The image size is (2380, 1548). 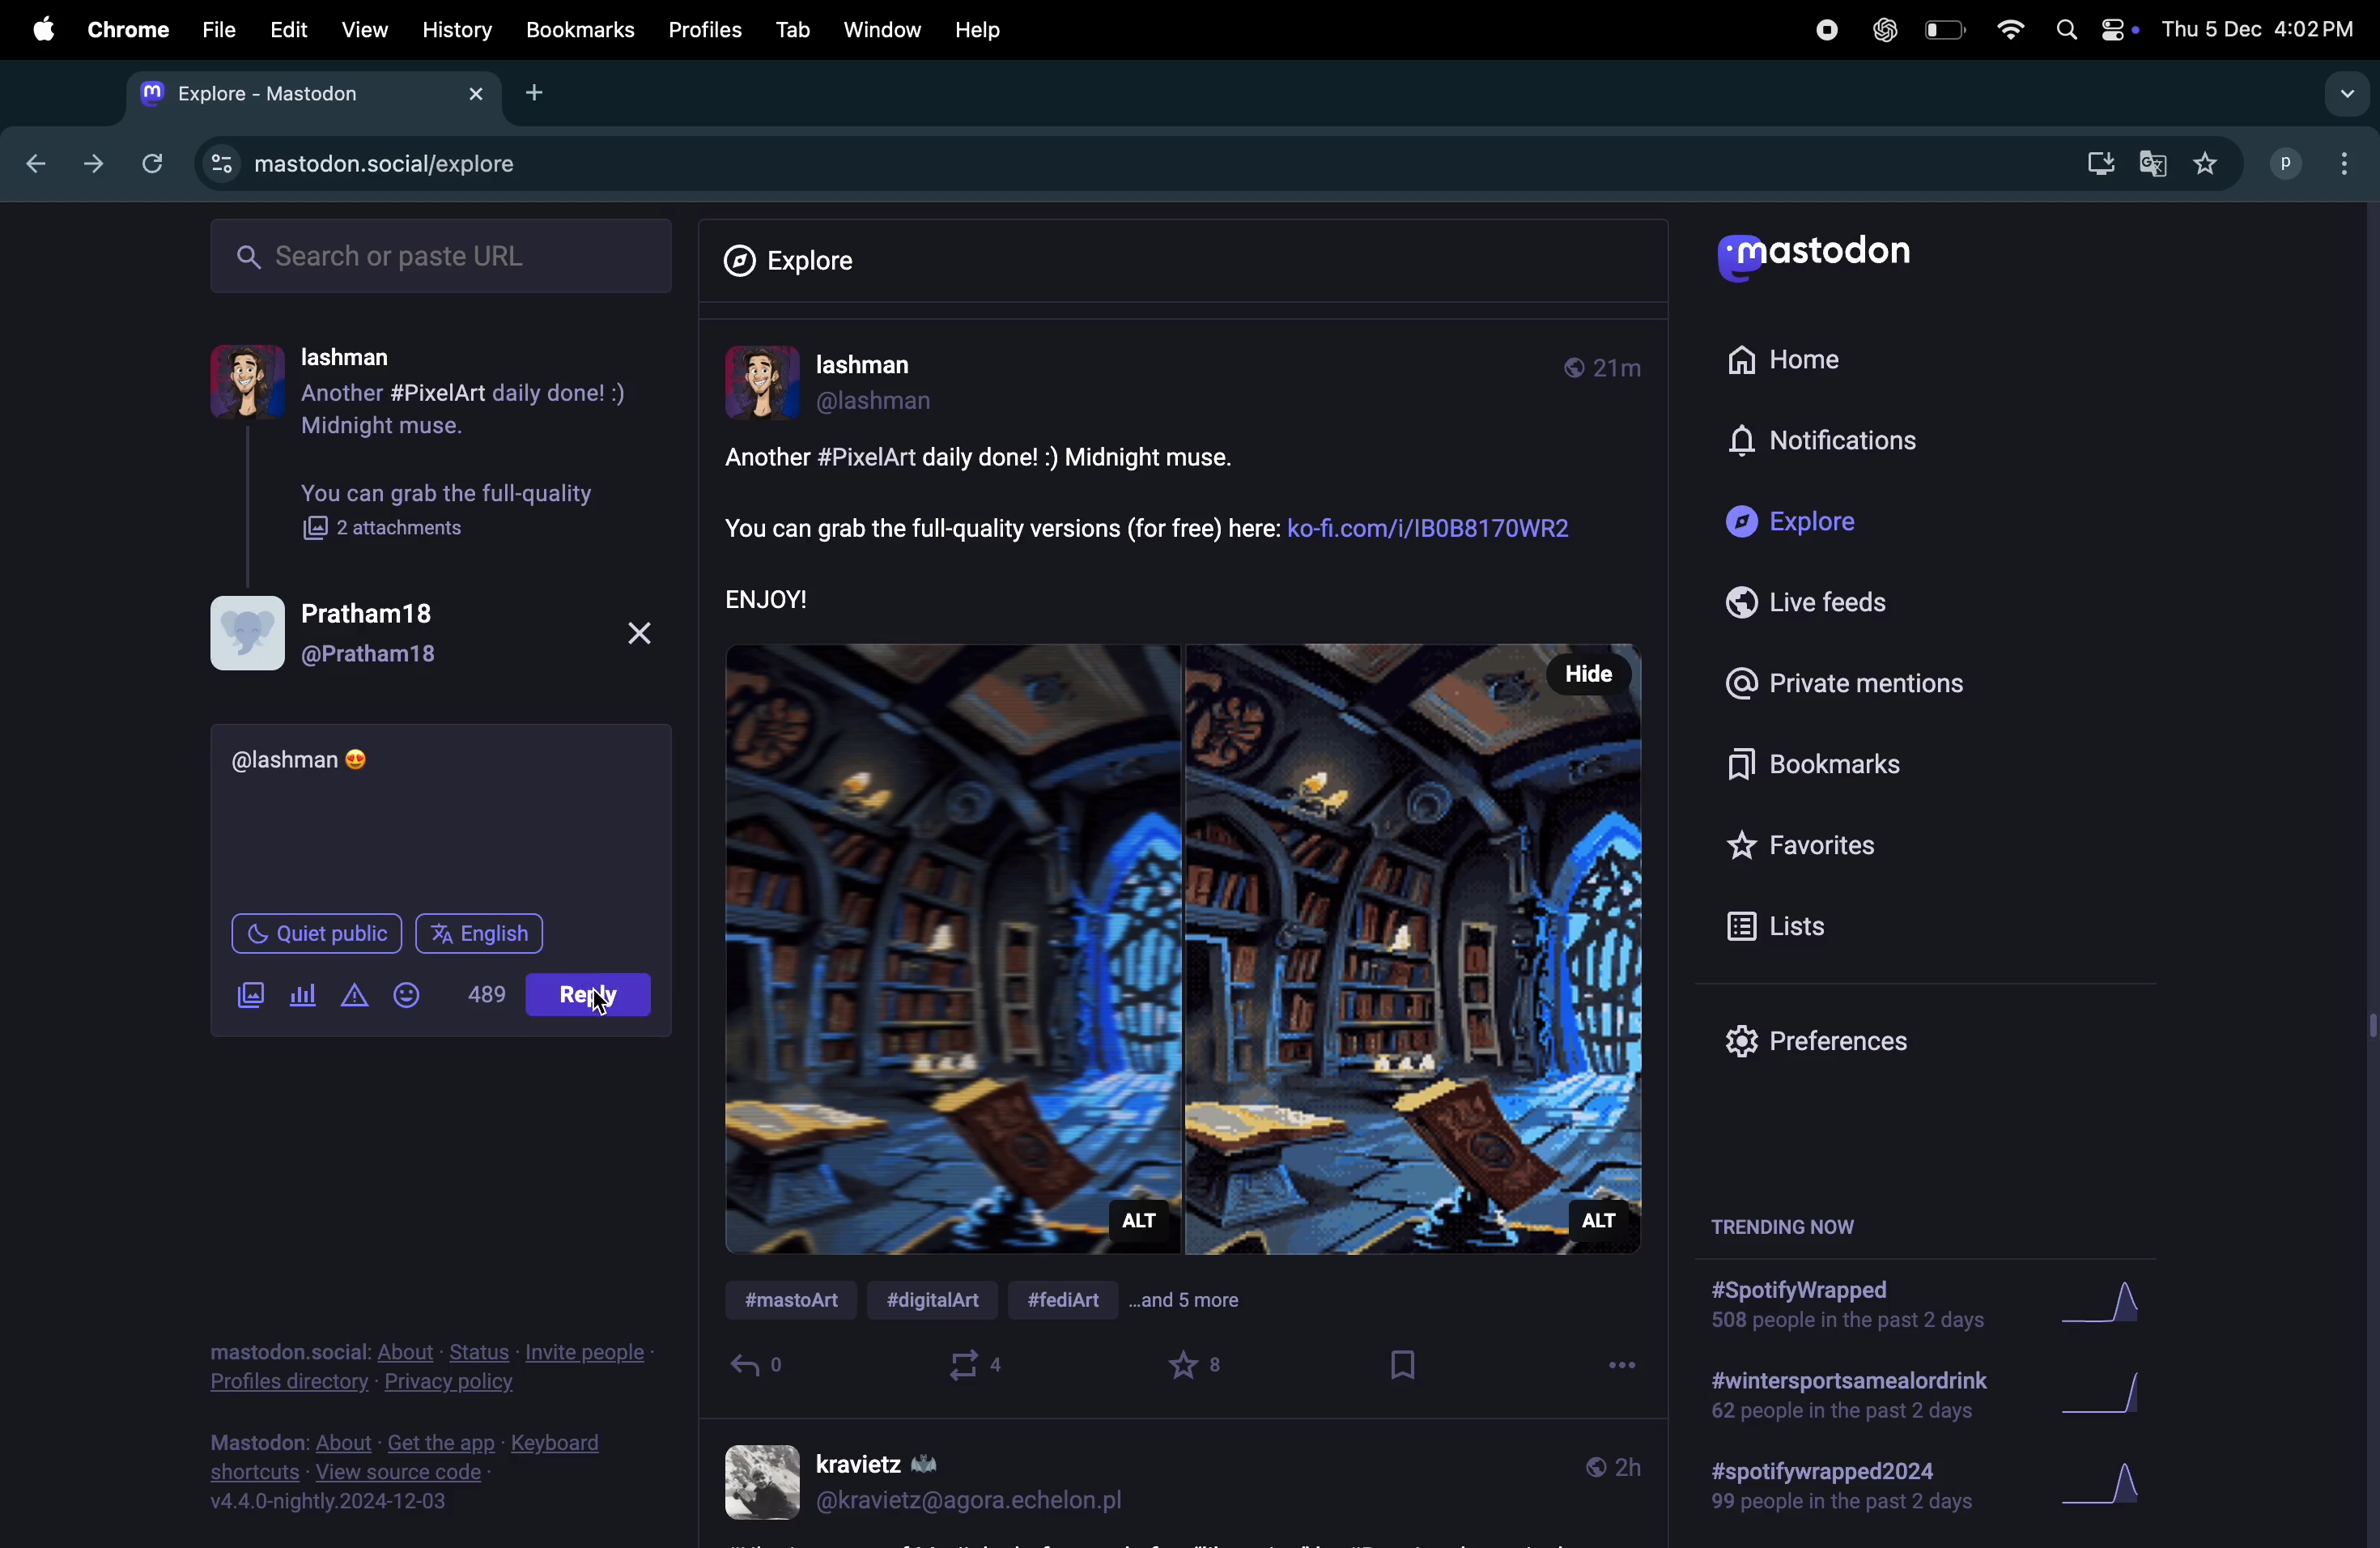 What do you see at coordinates (1854, 1495) in the screenshot?
I see `spotify wrapped` at bounding box center [1854, 1495].